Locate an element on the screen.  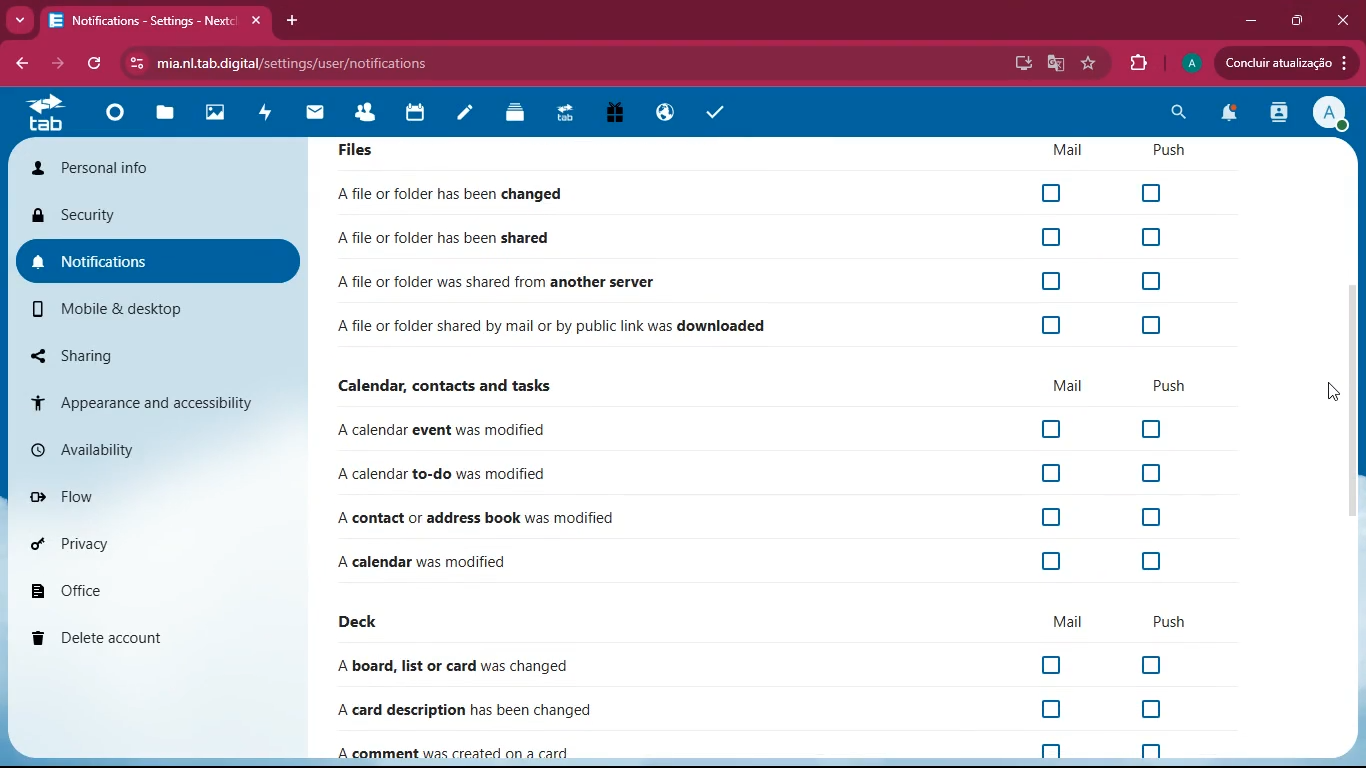
off is located at coordinates (1054, 430).